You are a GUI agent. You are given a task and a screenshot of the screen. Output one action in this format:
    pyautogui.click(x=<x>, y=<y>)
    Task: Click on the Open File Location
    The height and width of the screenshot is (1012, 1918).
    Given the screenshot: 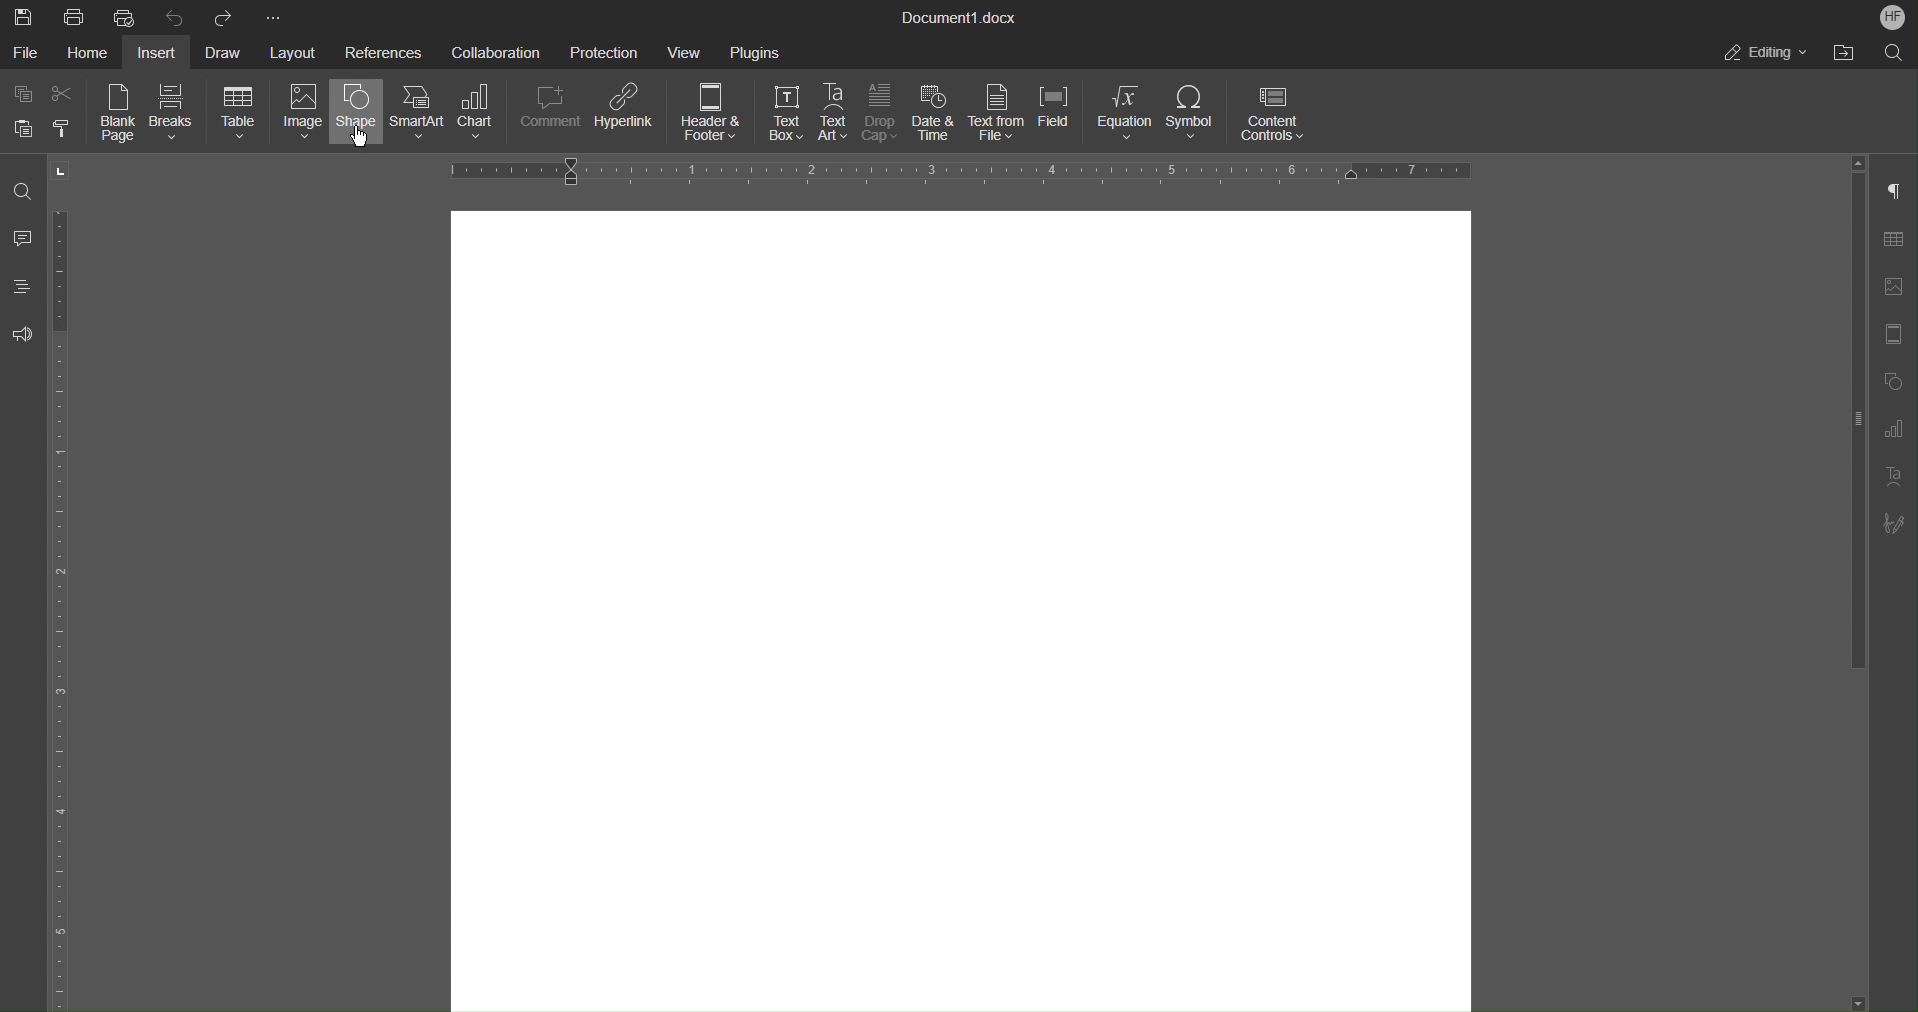 What is the action you would take?
    pyautogui.click(x=1843, y=53)
    